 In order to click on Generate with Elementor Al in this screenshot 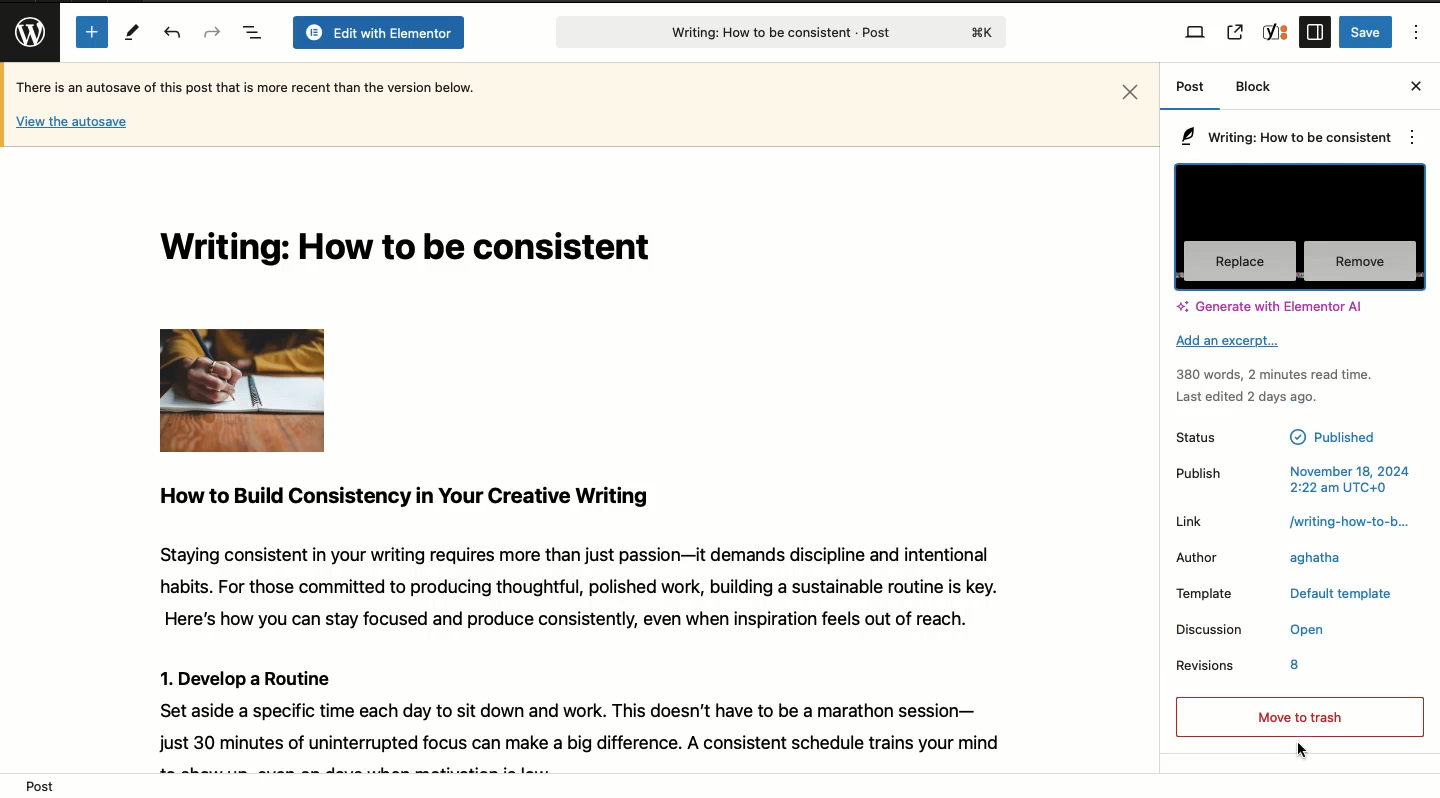, I will do `click(1269, 306)`.